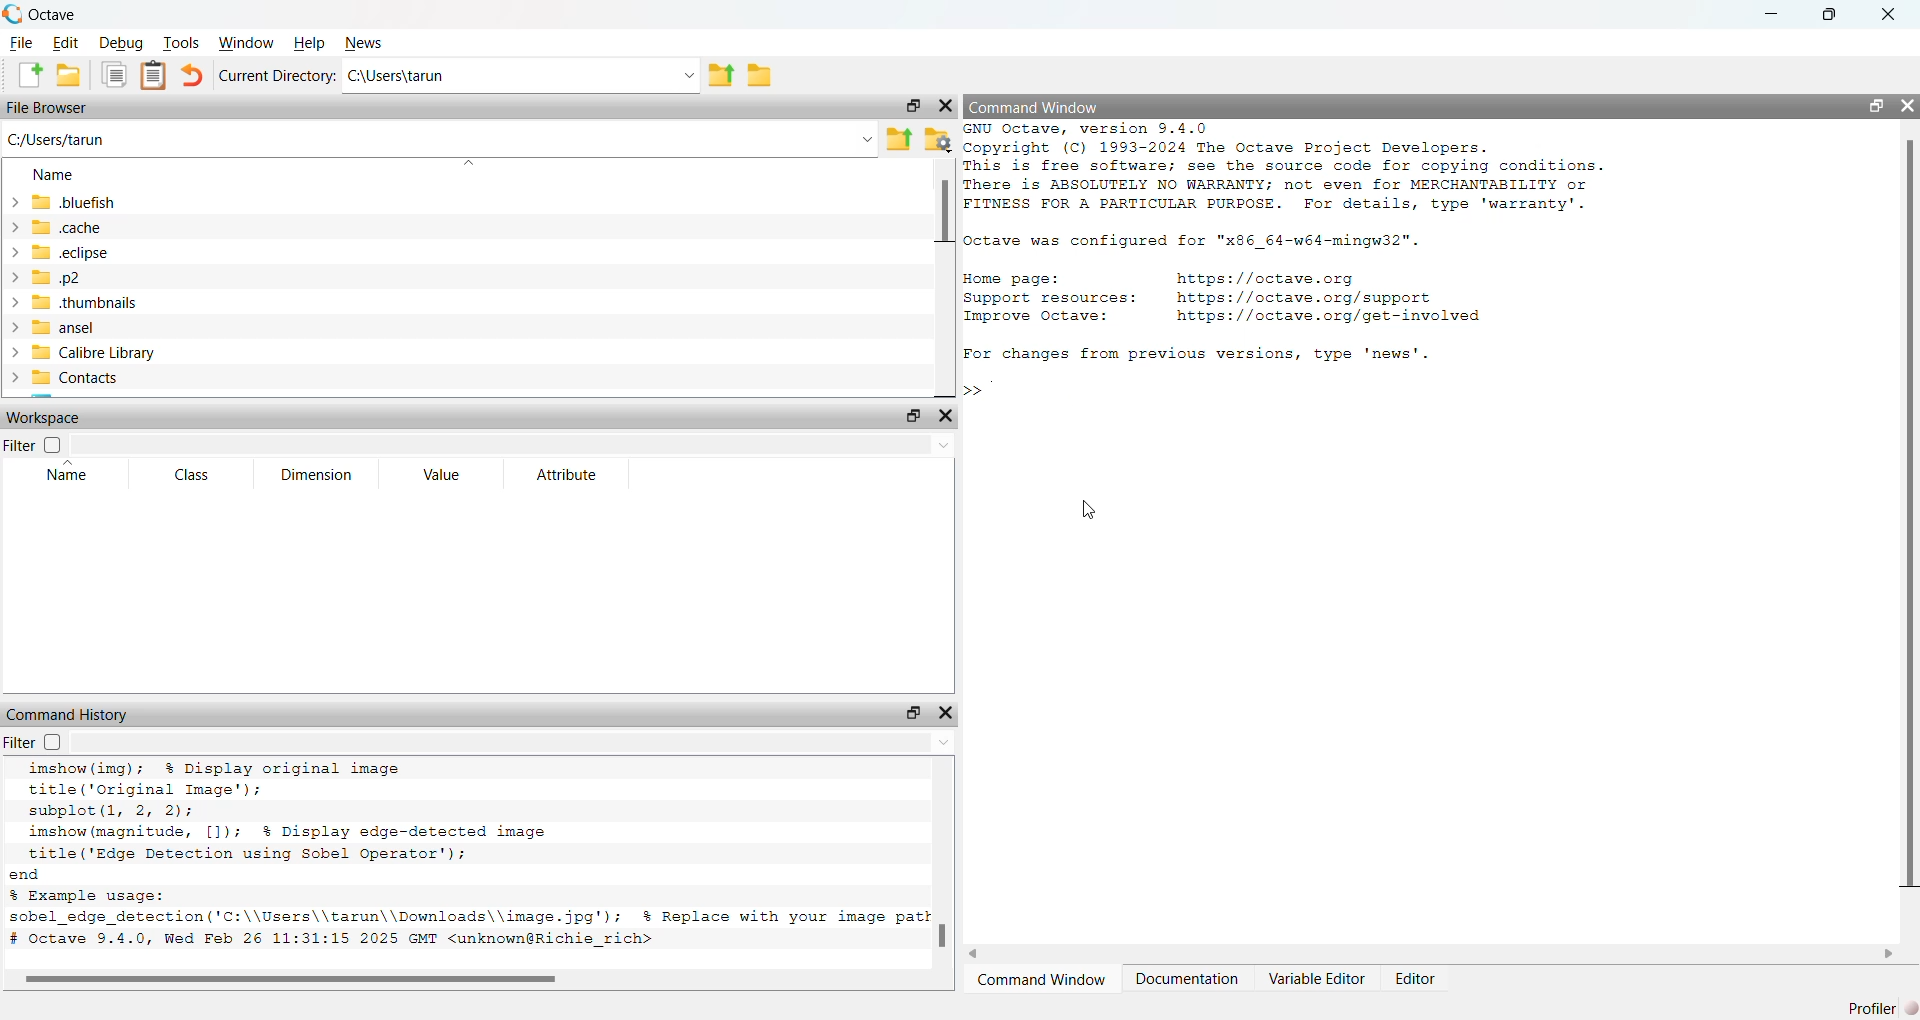 This screenshot has width=1920, height=1020. Describe the element at coordinates (468, 980) in the screenshot. I see `horizontal scroll bar` at that location.